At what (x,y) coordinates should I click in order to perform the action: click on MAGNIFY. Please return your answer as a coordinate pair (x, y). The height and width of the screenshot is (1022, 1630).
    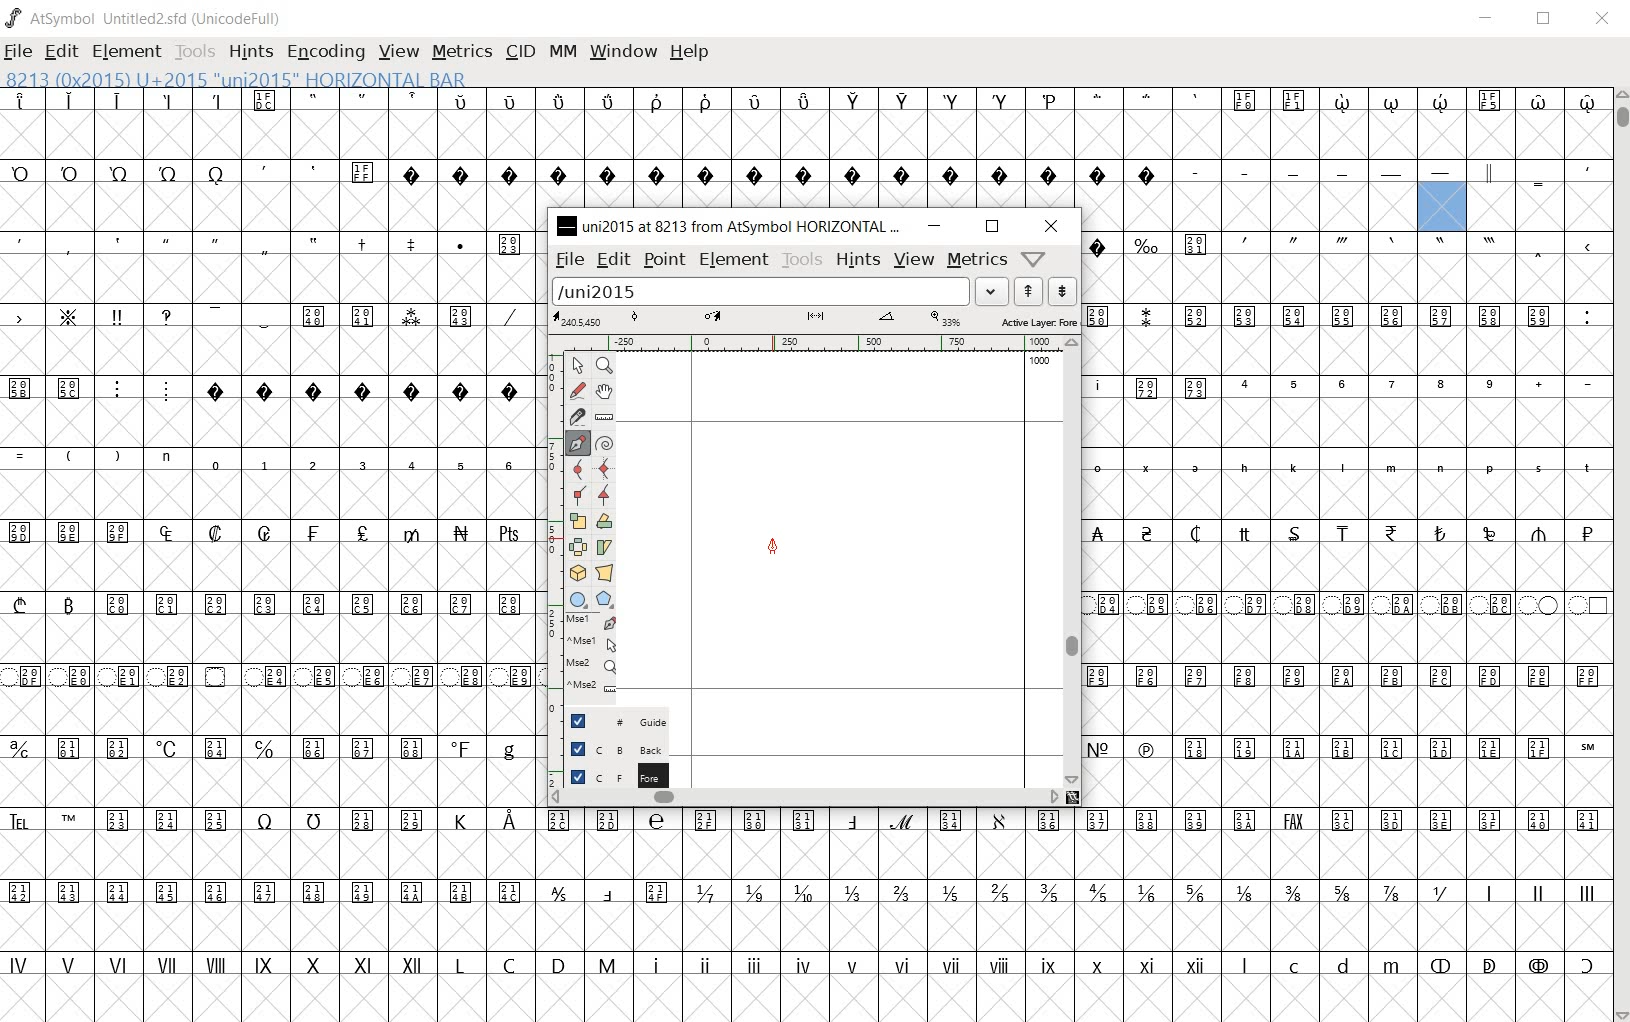
    Looking at the image, I should click on (606, 365).